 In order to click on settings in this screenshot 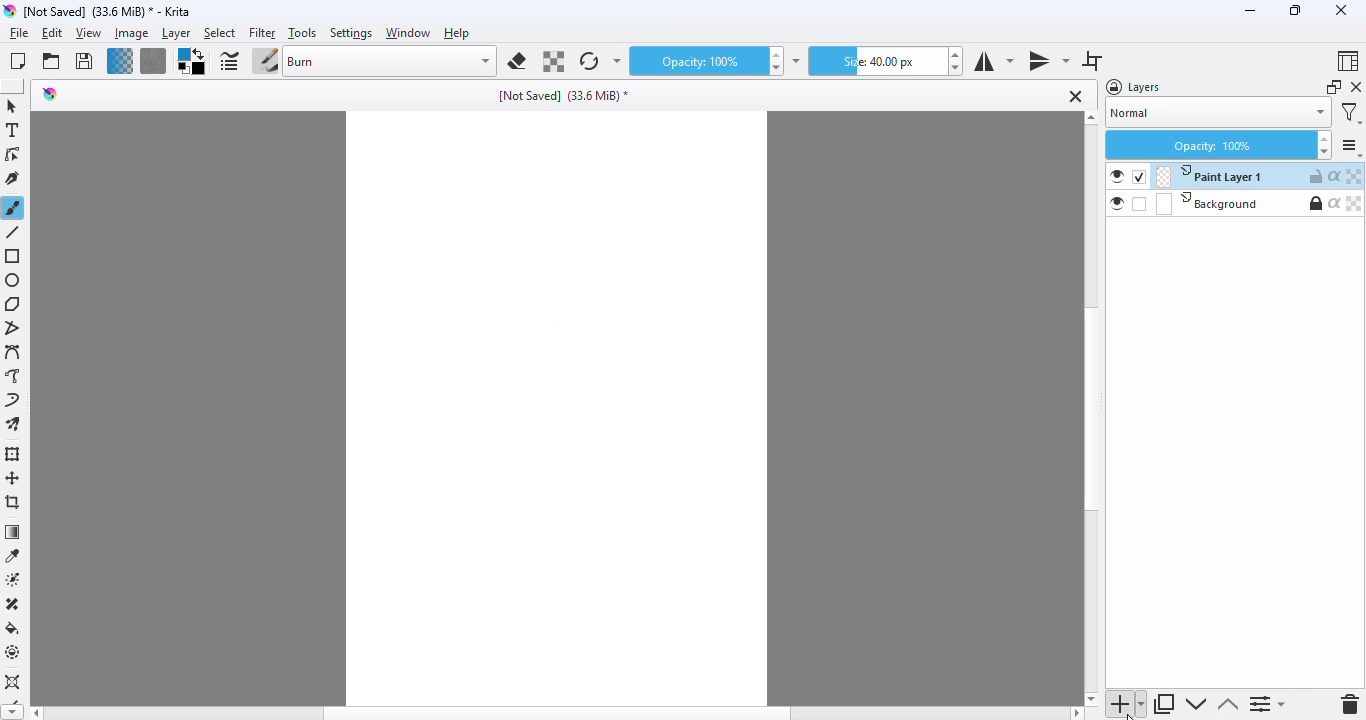, I will do `click(1351, 147)`.